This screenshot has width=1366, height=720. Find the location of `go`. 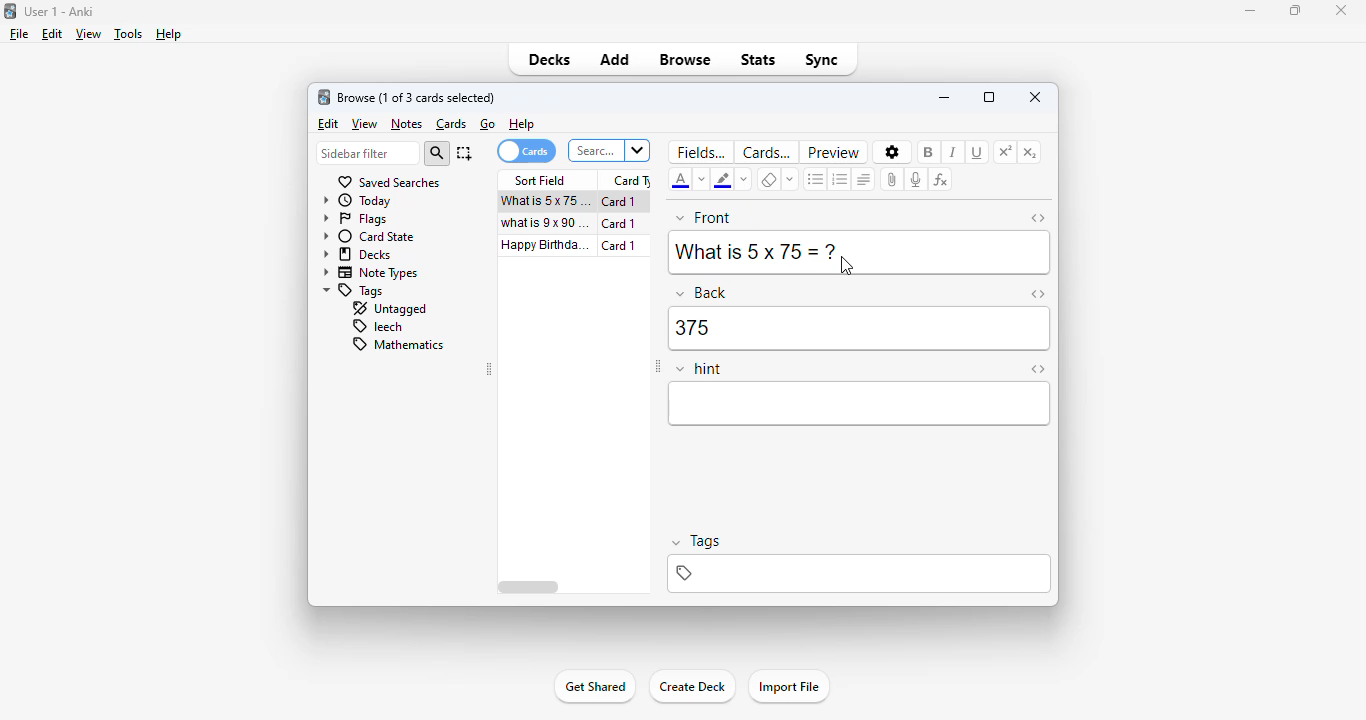

go is located at coordinates (487, 124).